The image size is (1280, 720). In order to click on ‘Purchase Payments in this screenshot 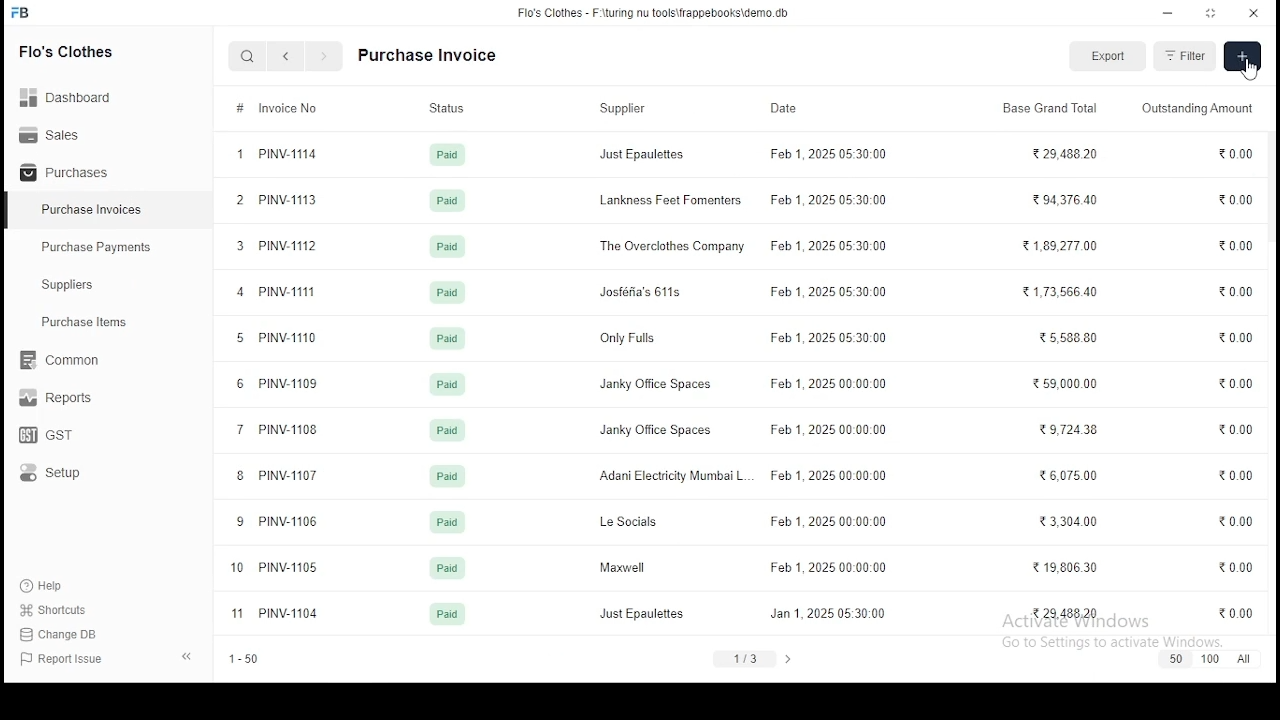, I will do `click(98, 247)`.